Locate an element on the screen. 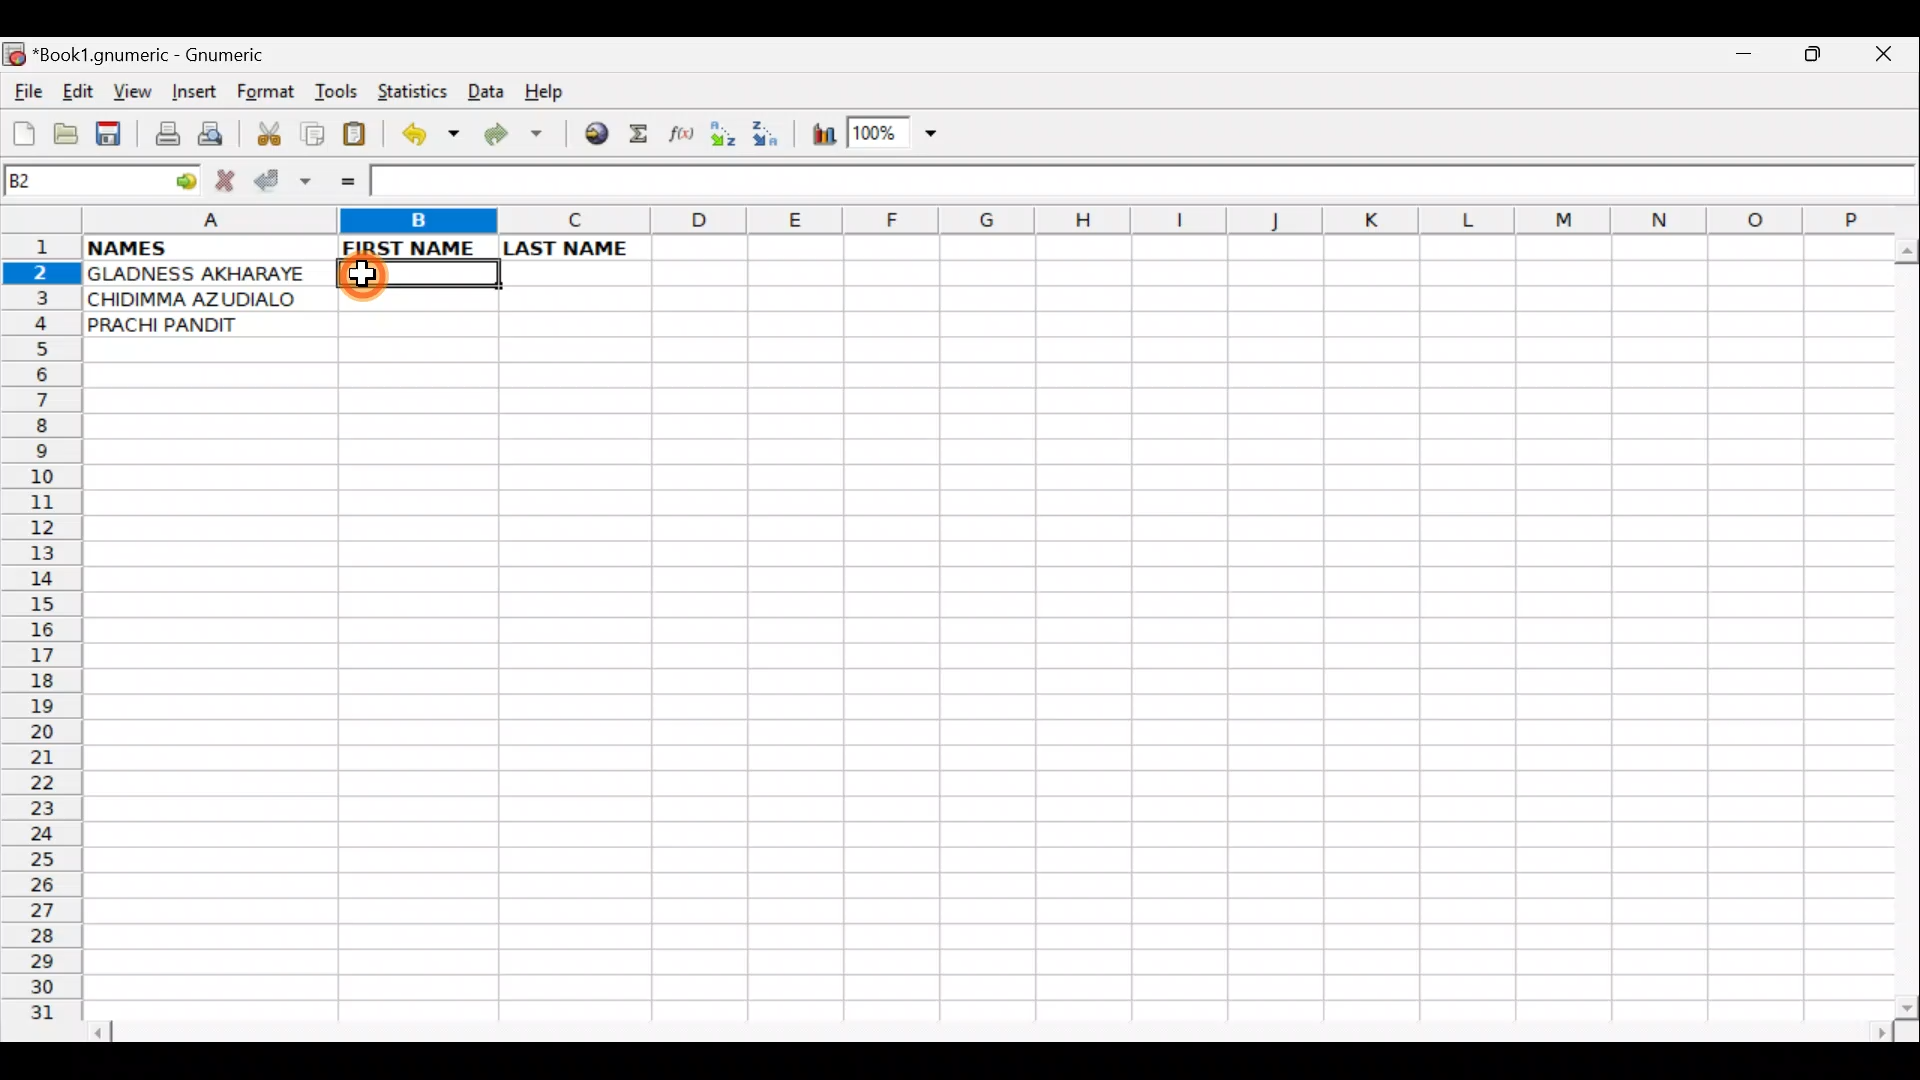  NAMES is located at coordinates (208, 249).